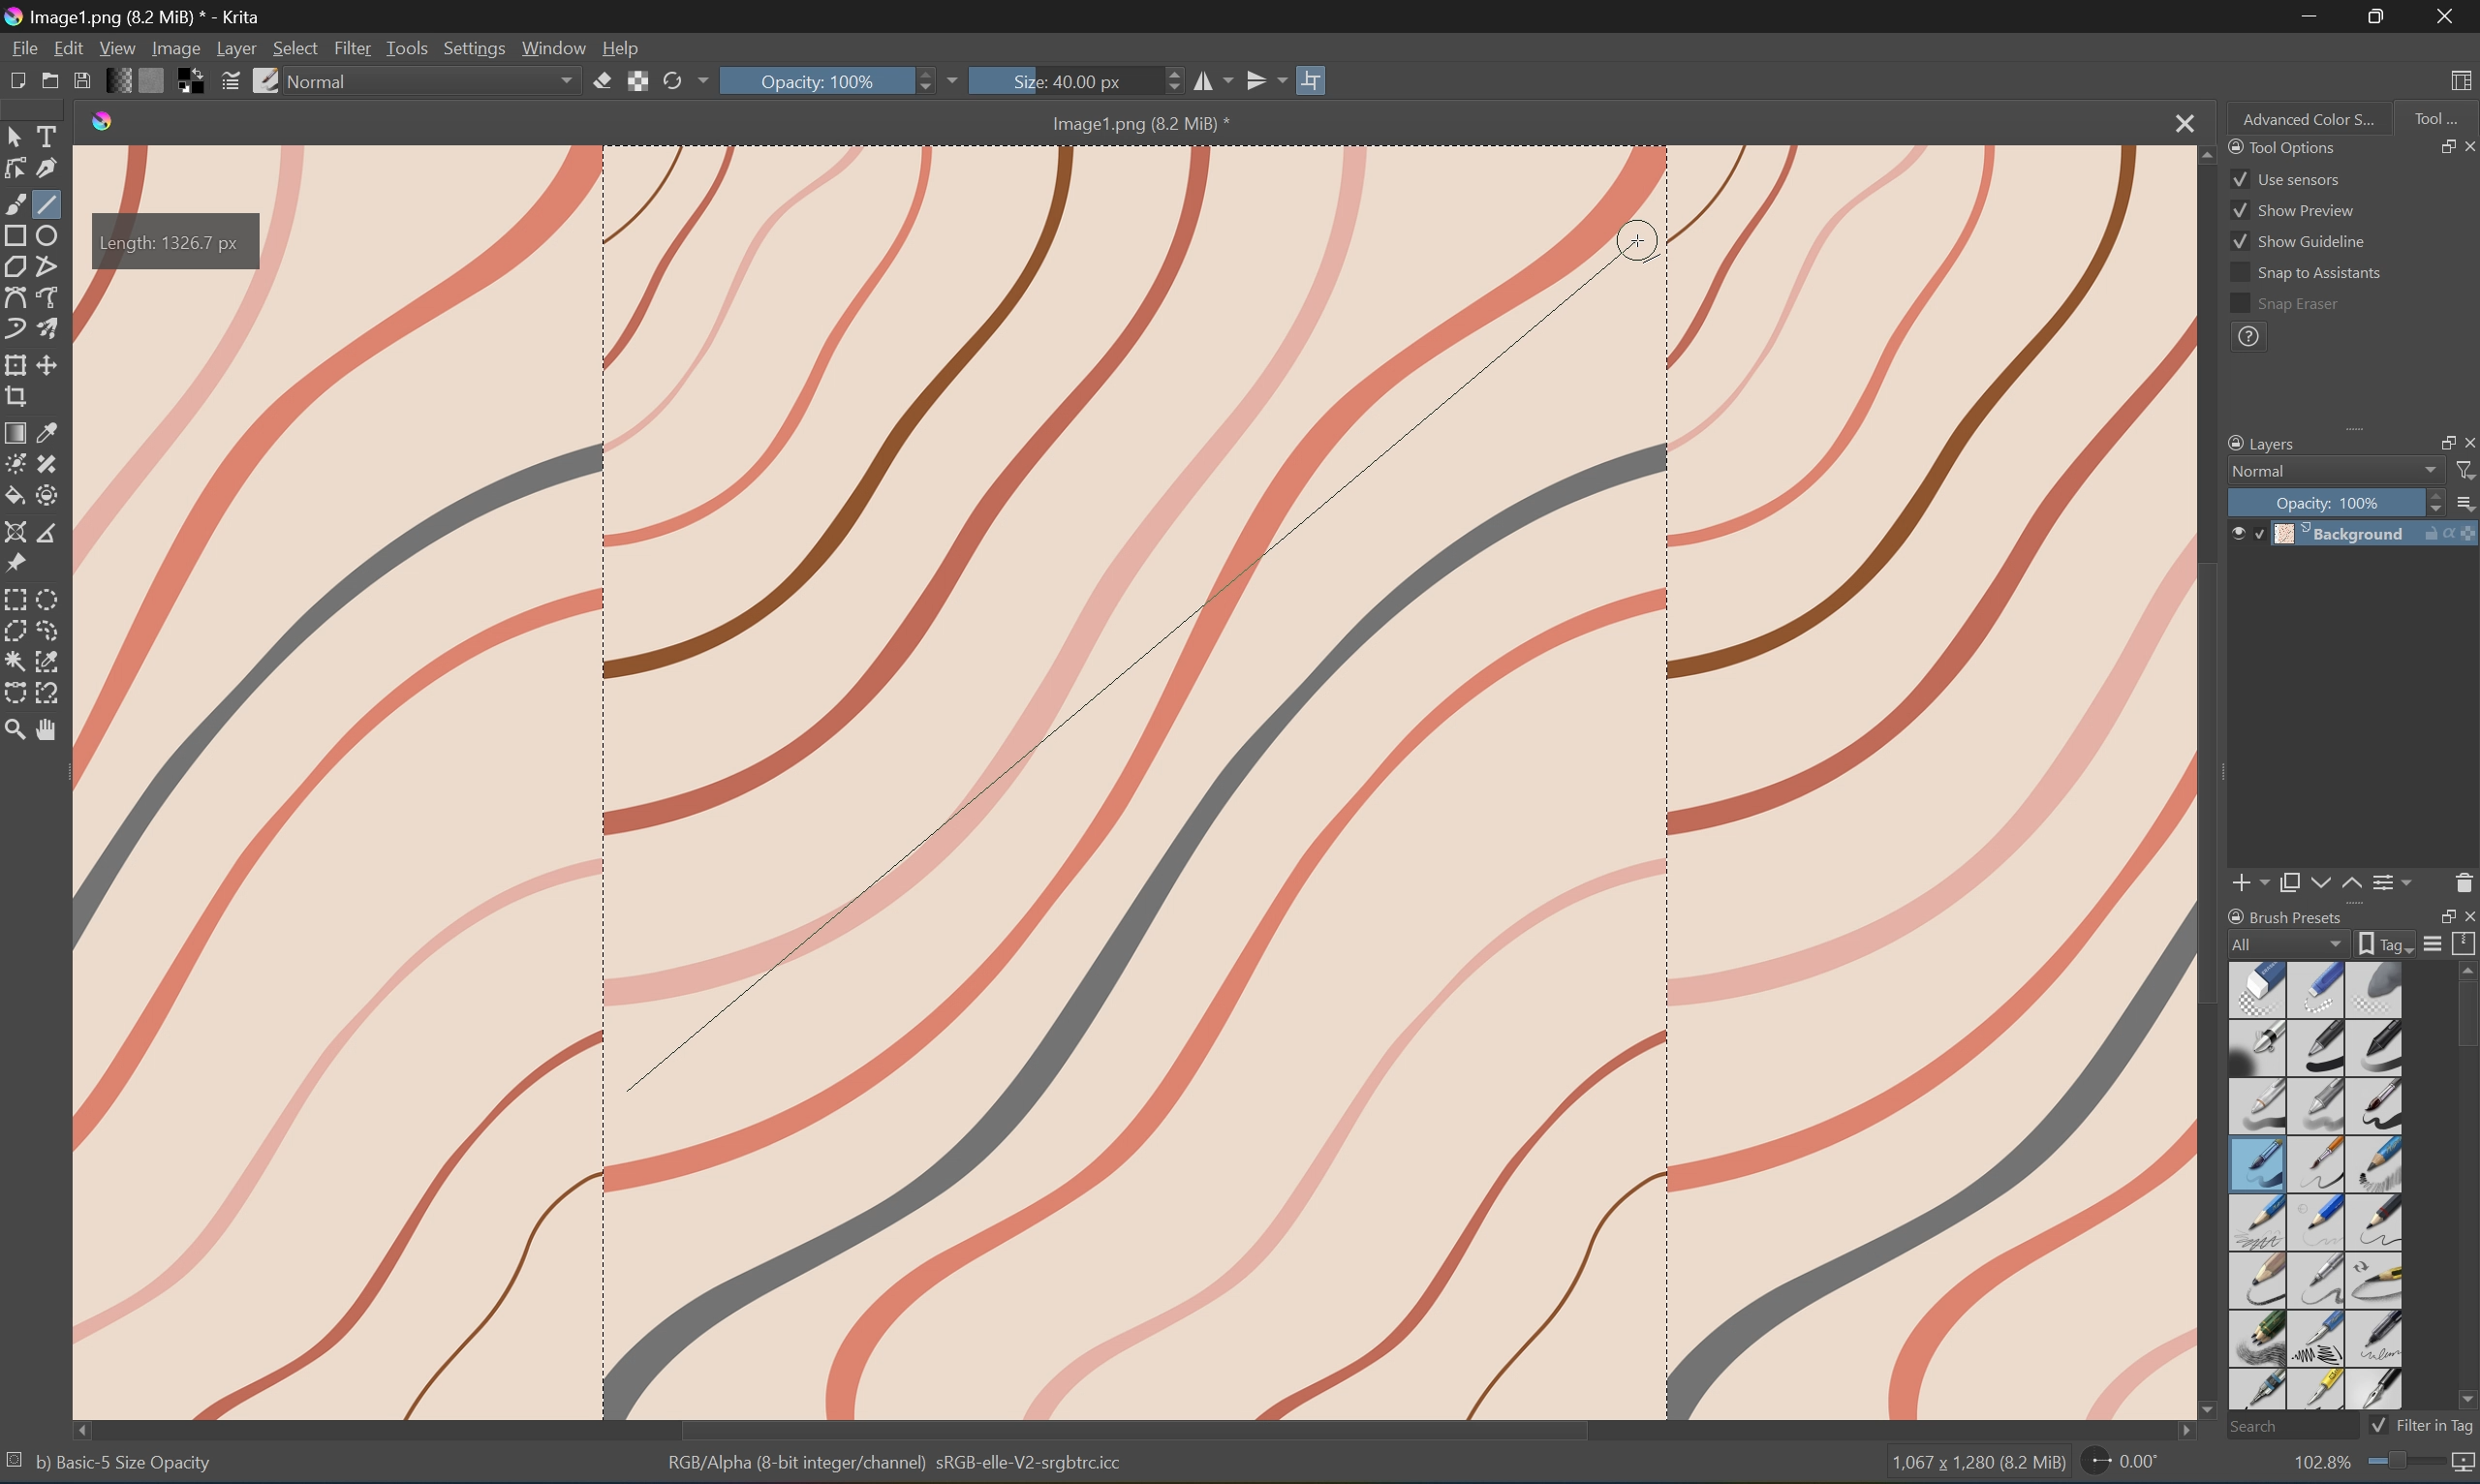  Describe the element at coordinates (2259, 471) in the screenshot. I see `Normal` at that location.